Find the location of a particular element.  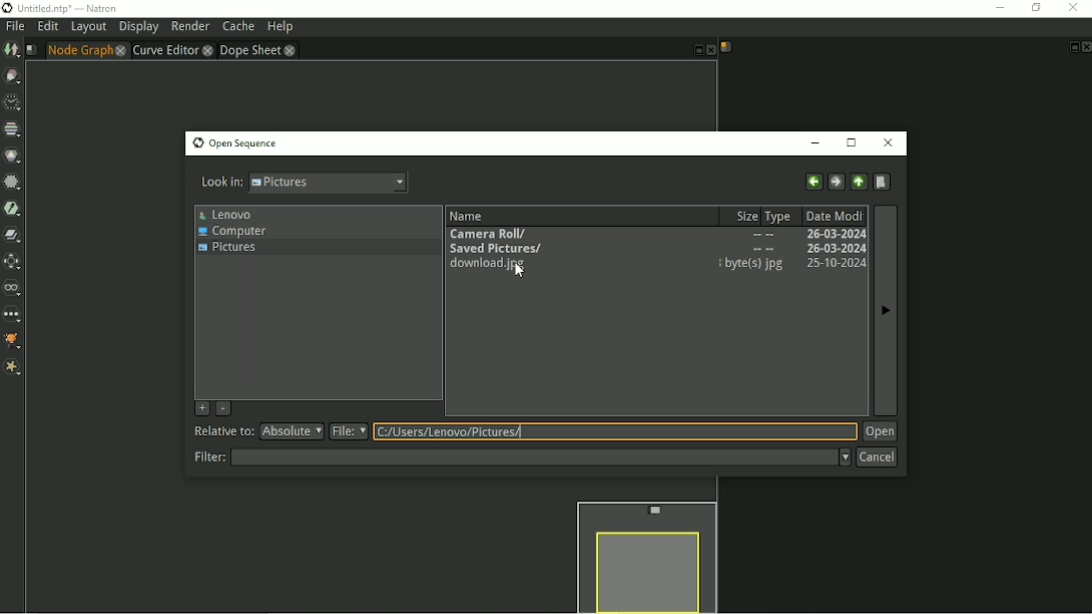

Open is located at coordinates (880, 432).